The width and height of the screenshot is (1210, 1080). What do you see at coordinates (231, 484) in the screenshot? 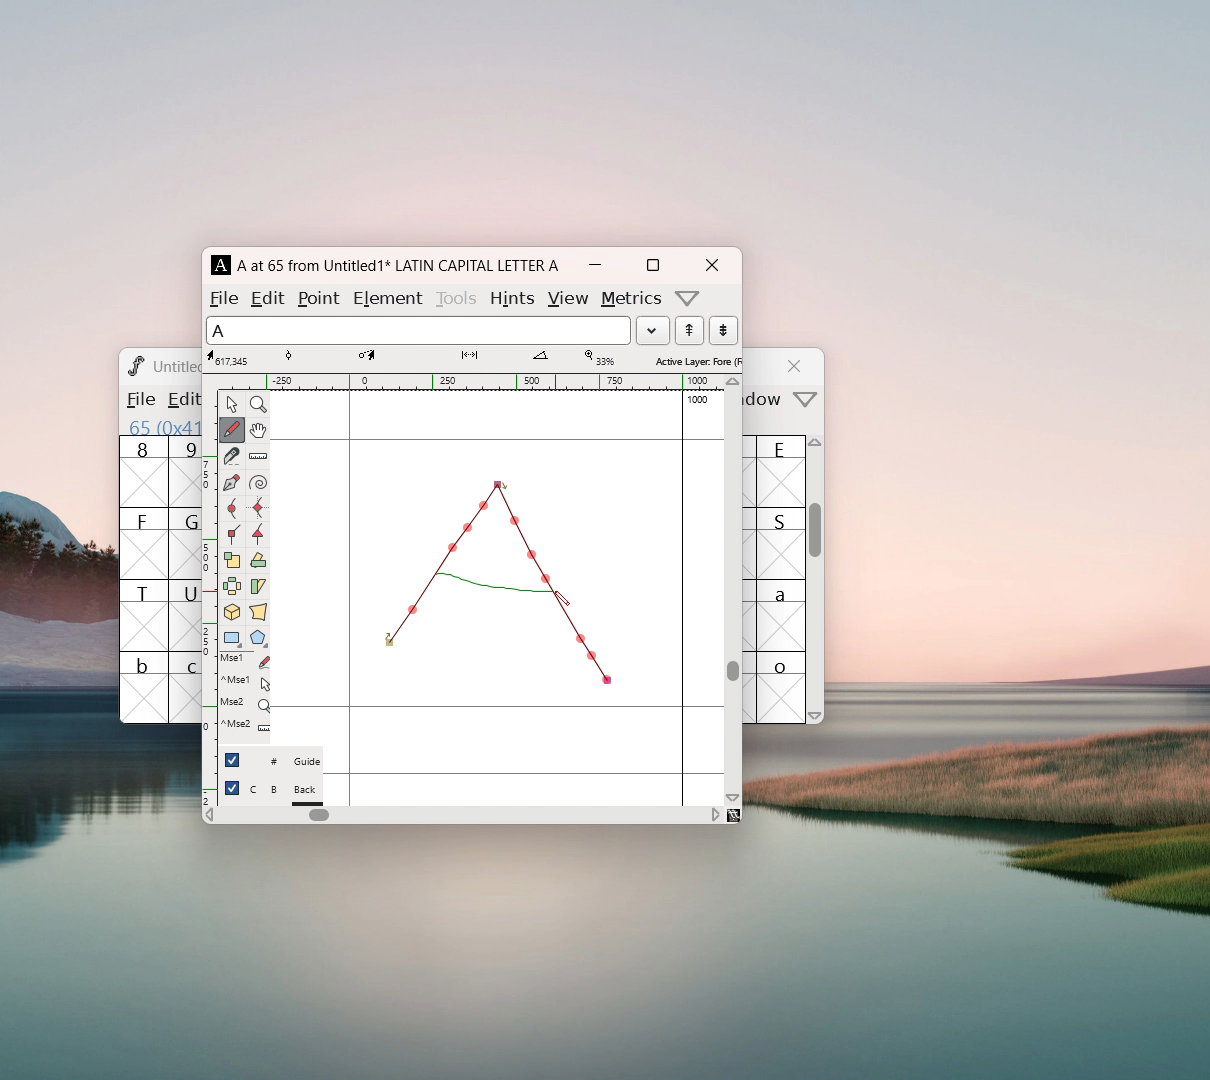
I see `add a point then drag out its conttrol points` at bounding box center [231, 484].